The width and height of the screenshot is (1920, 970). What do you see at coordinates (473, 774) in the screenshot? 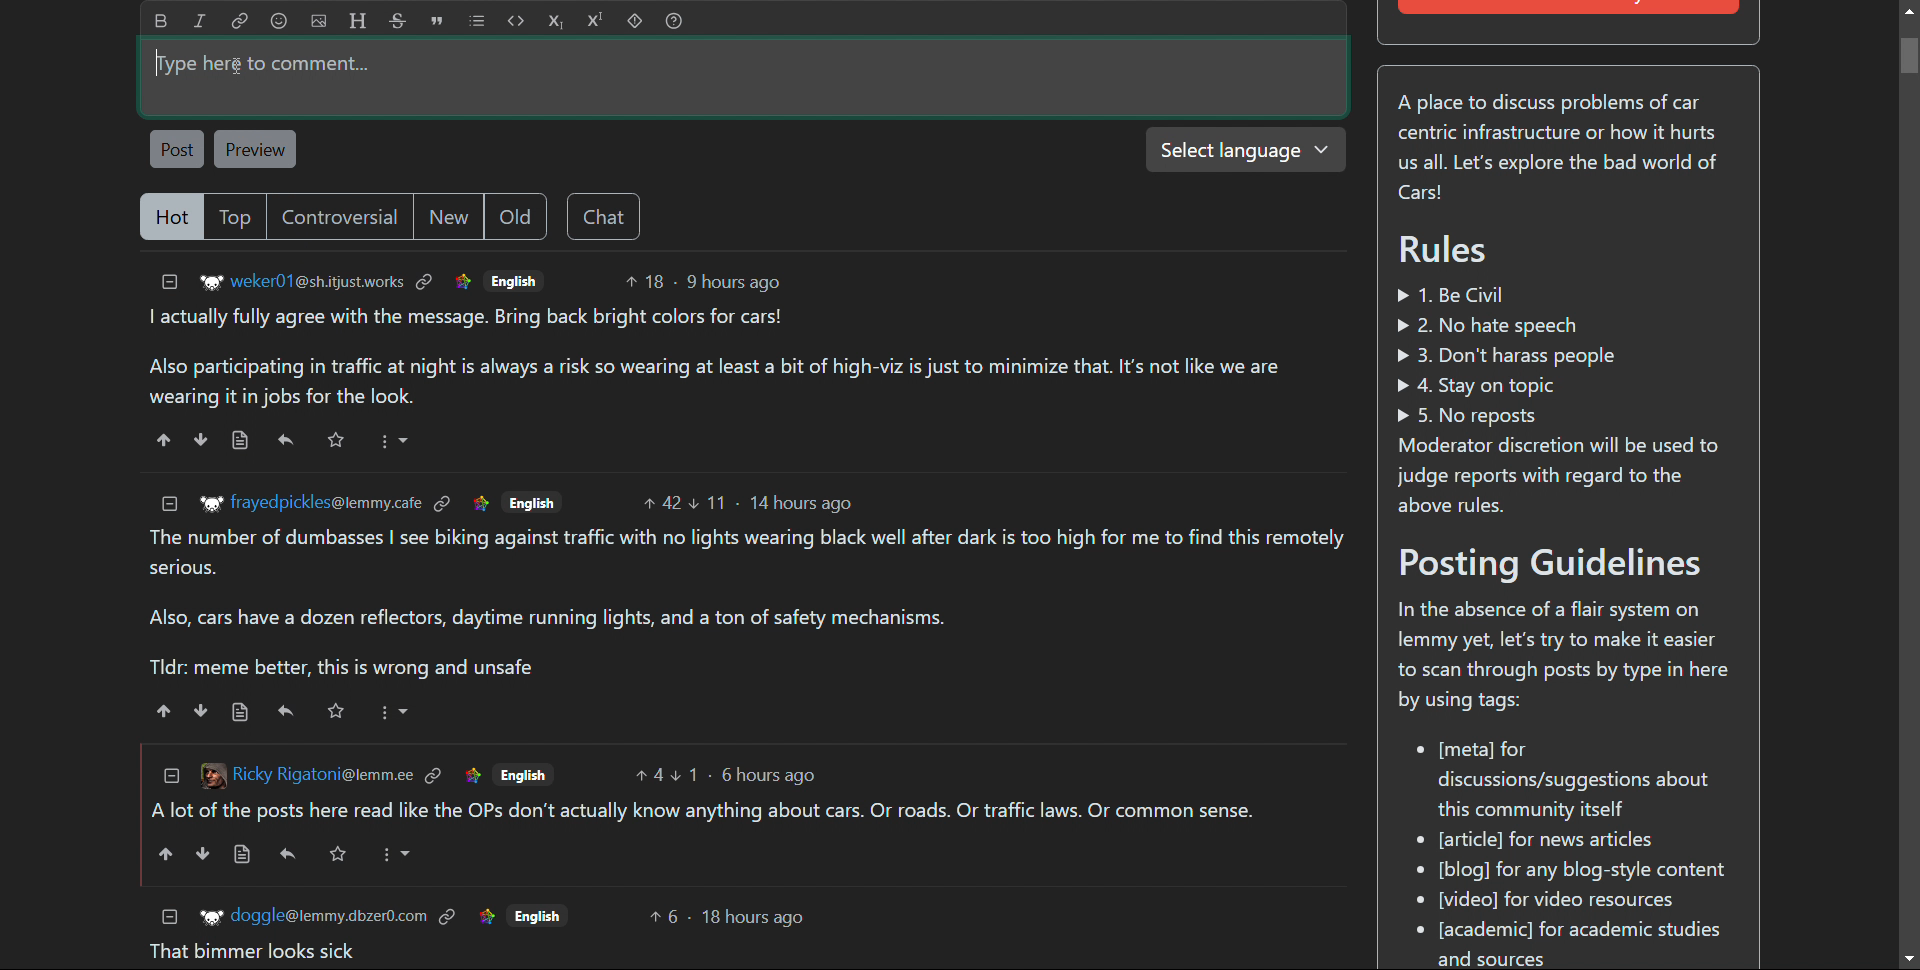
I see `link` at bounding box center [473, 774].